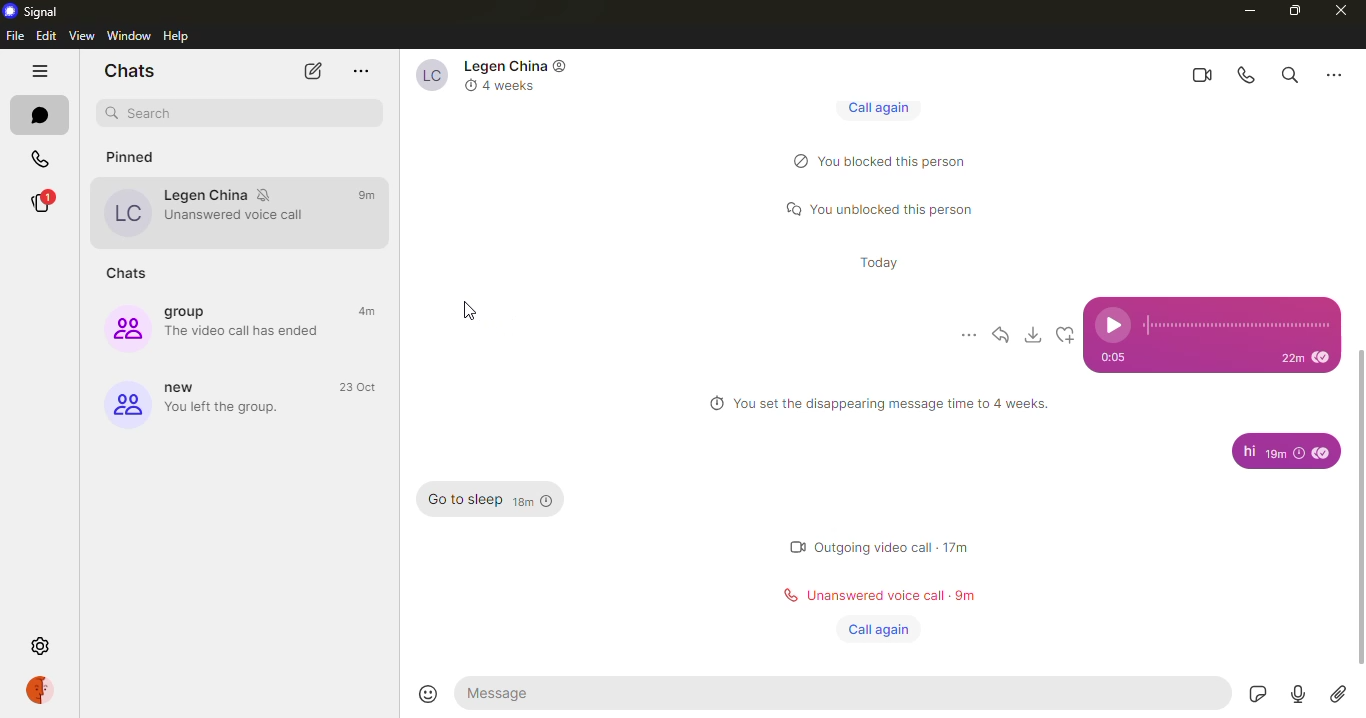 The height and width of the screenshot is (718, 1366). I want to click on time, so click(960, 547).